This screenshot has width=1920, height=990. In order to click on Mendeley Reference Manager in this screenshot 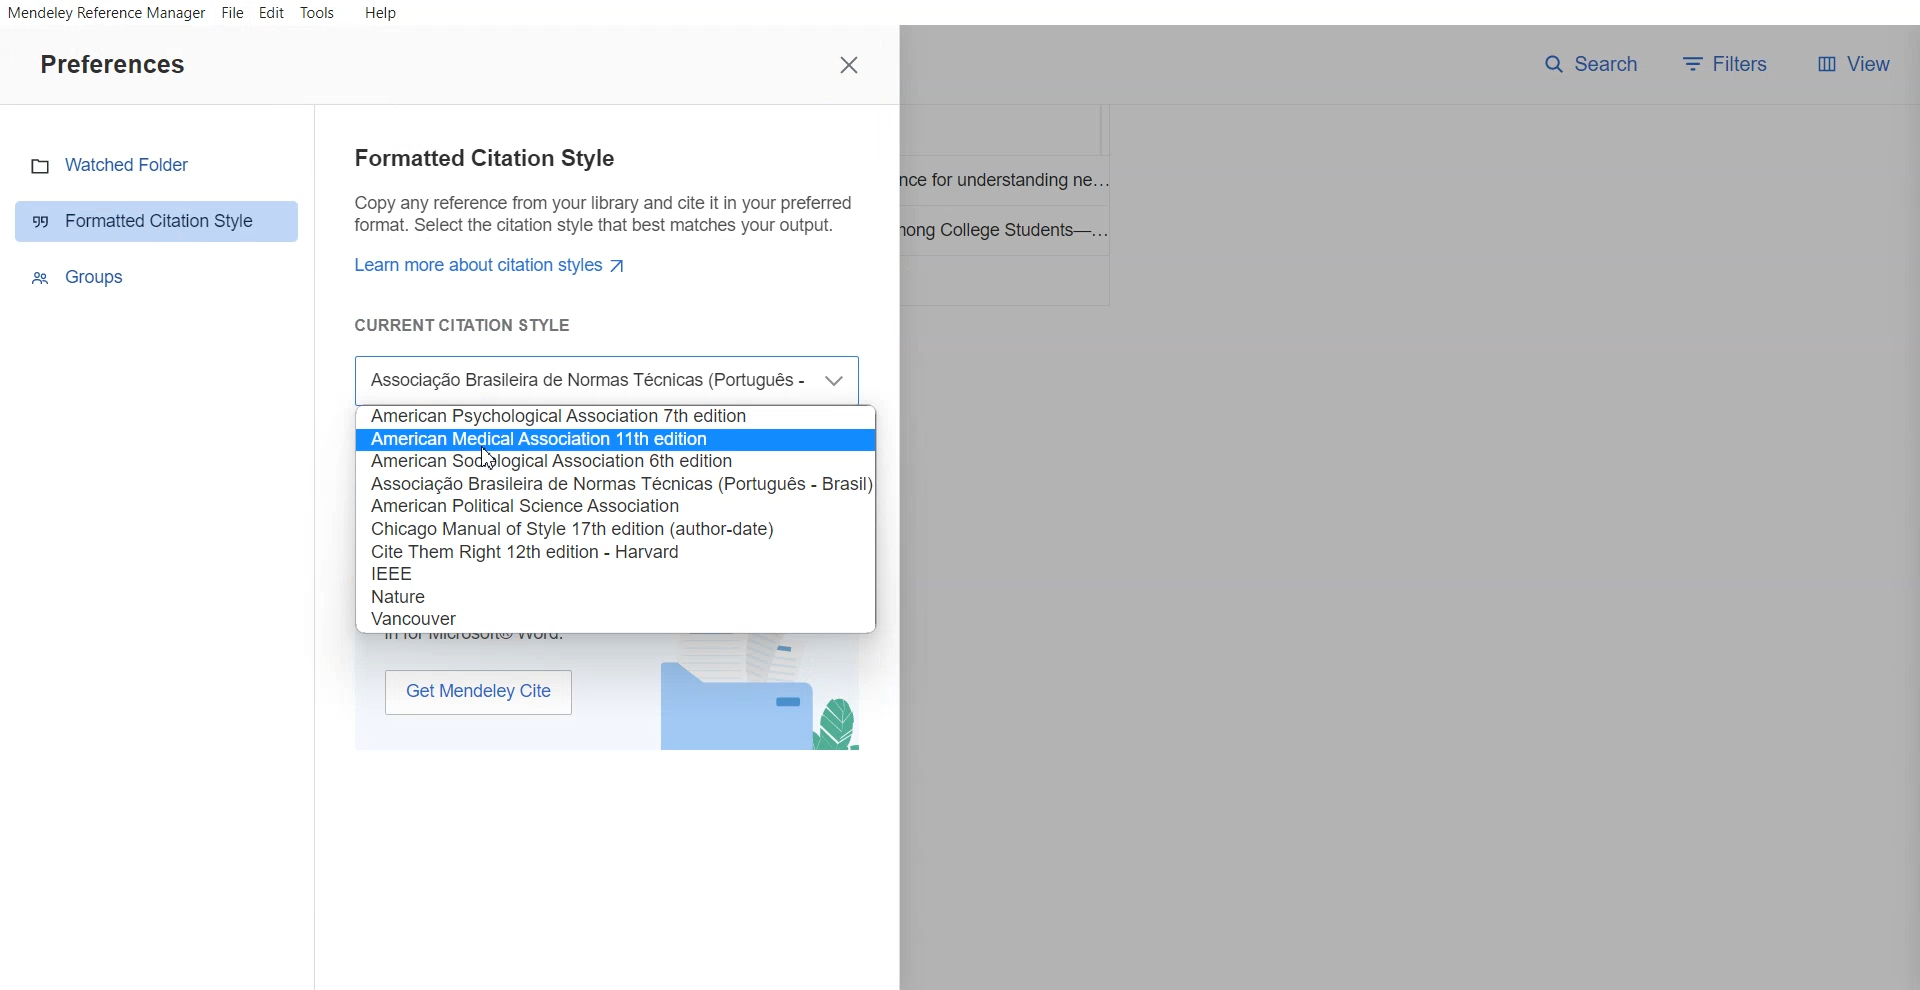, I will do `click(105, 14)`.